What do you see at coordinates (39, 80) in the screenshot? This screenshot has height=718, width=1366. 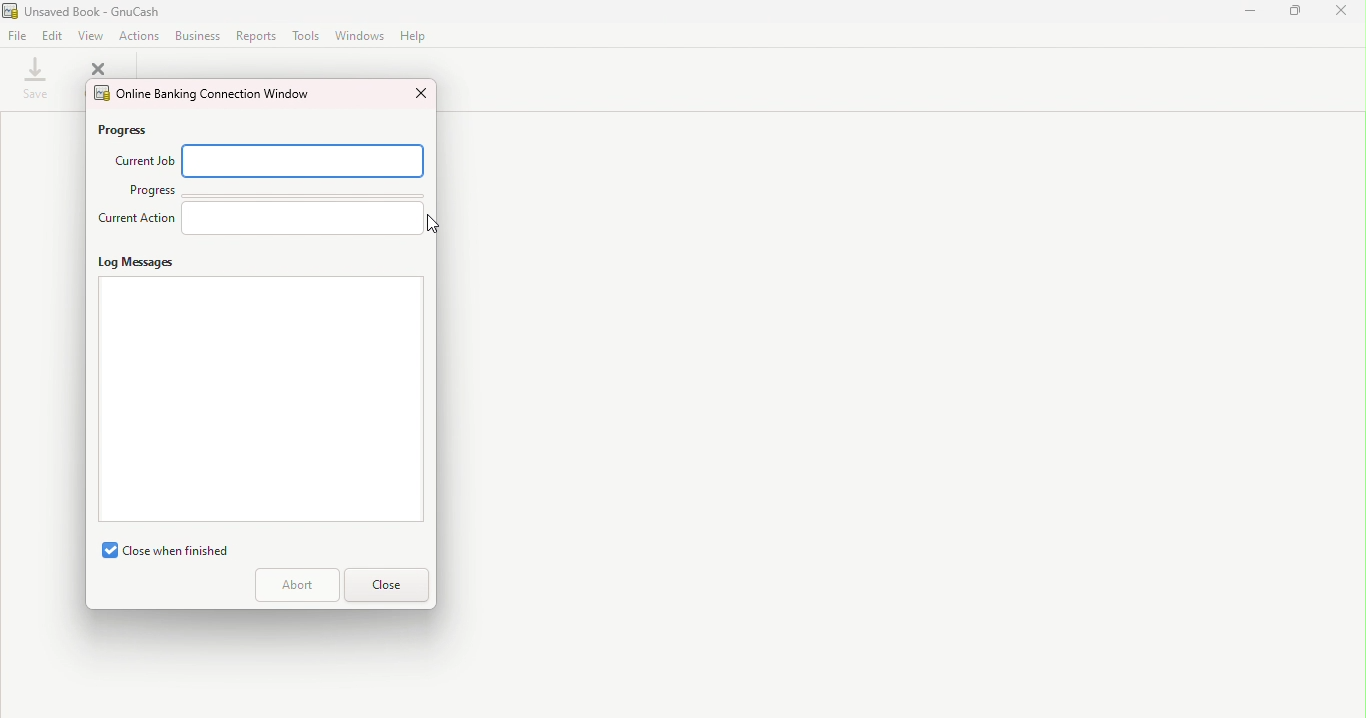 I see `save` at bounding box center [39, 80].